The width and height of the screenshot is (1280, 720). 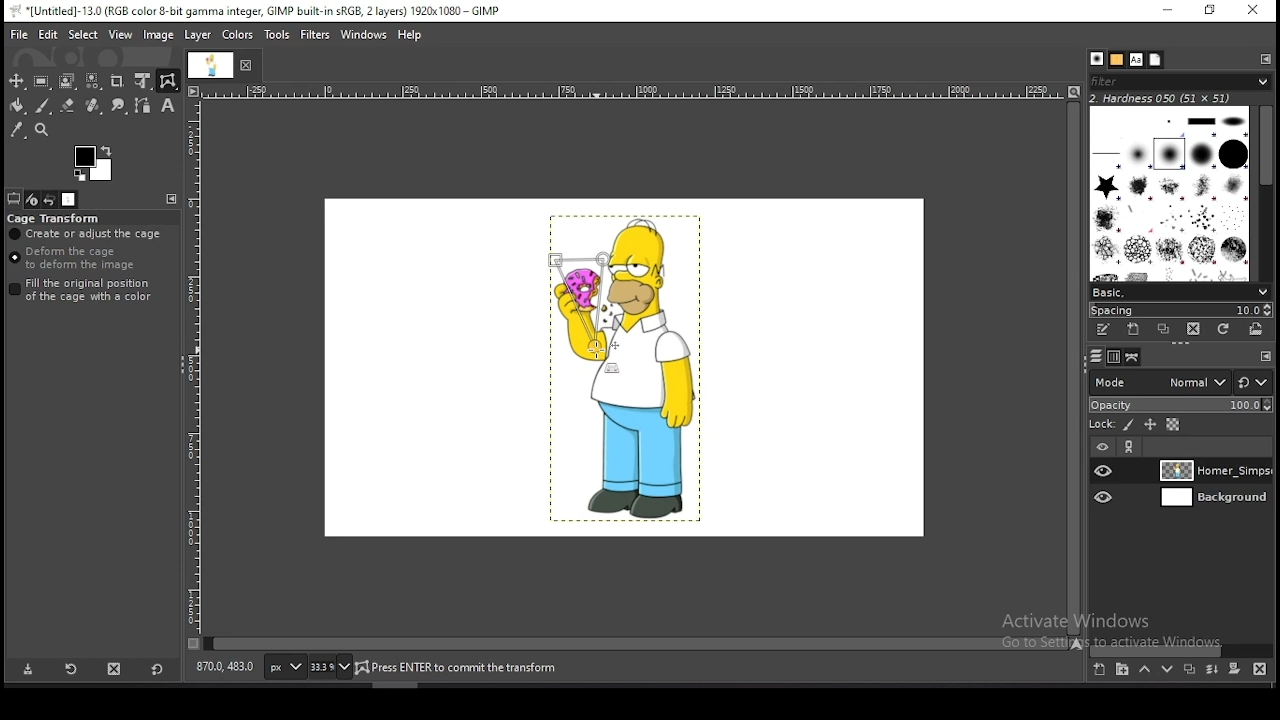 What do you see at coordinates (1207, 11) in the screenshot?
I see `restore` at bounding box center [1207, 11].